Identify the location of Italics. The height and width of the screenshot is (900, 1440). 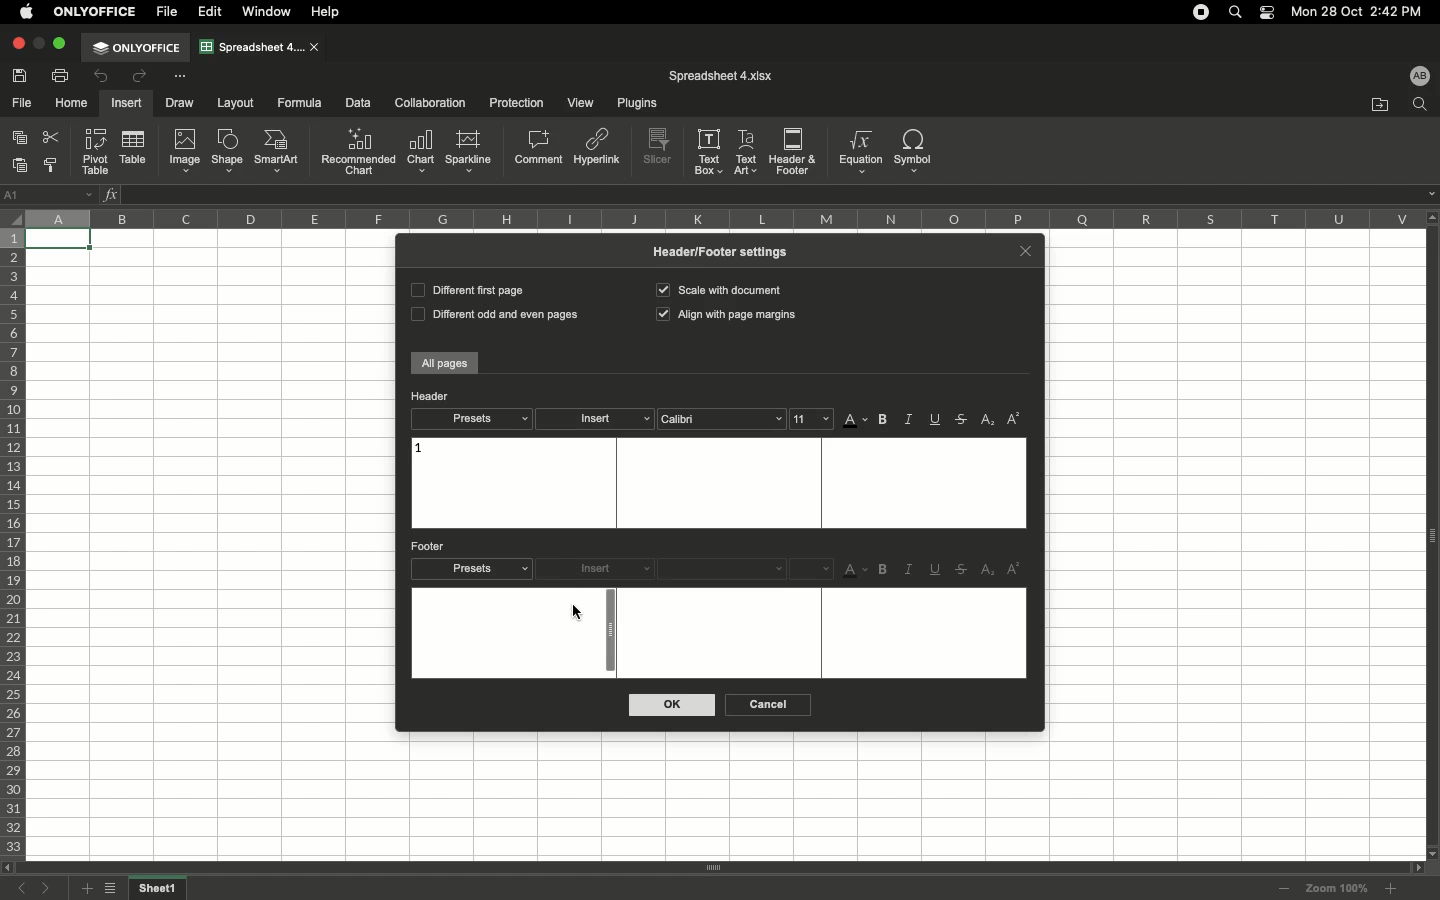
(910, 569).